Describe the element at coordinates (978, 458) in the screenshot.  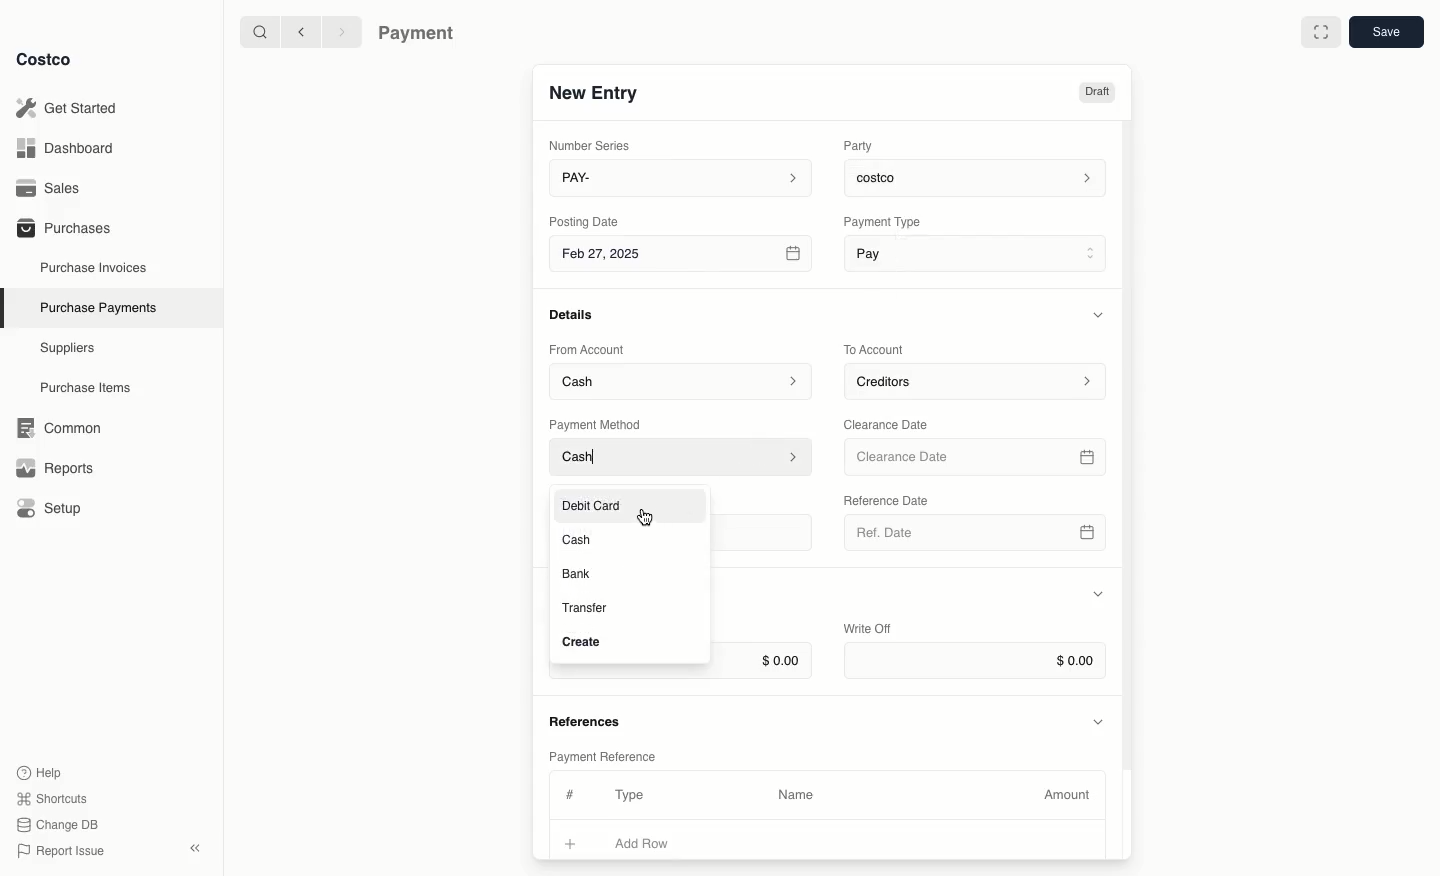
I see `Clearance Date` at that location.